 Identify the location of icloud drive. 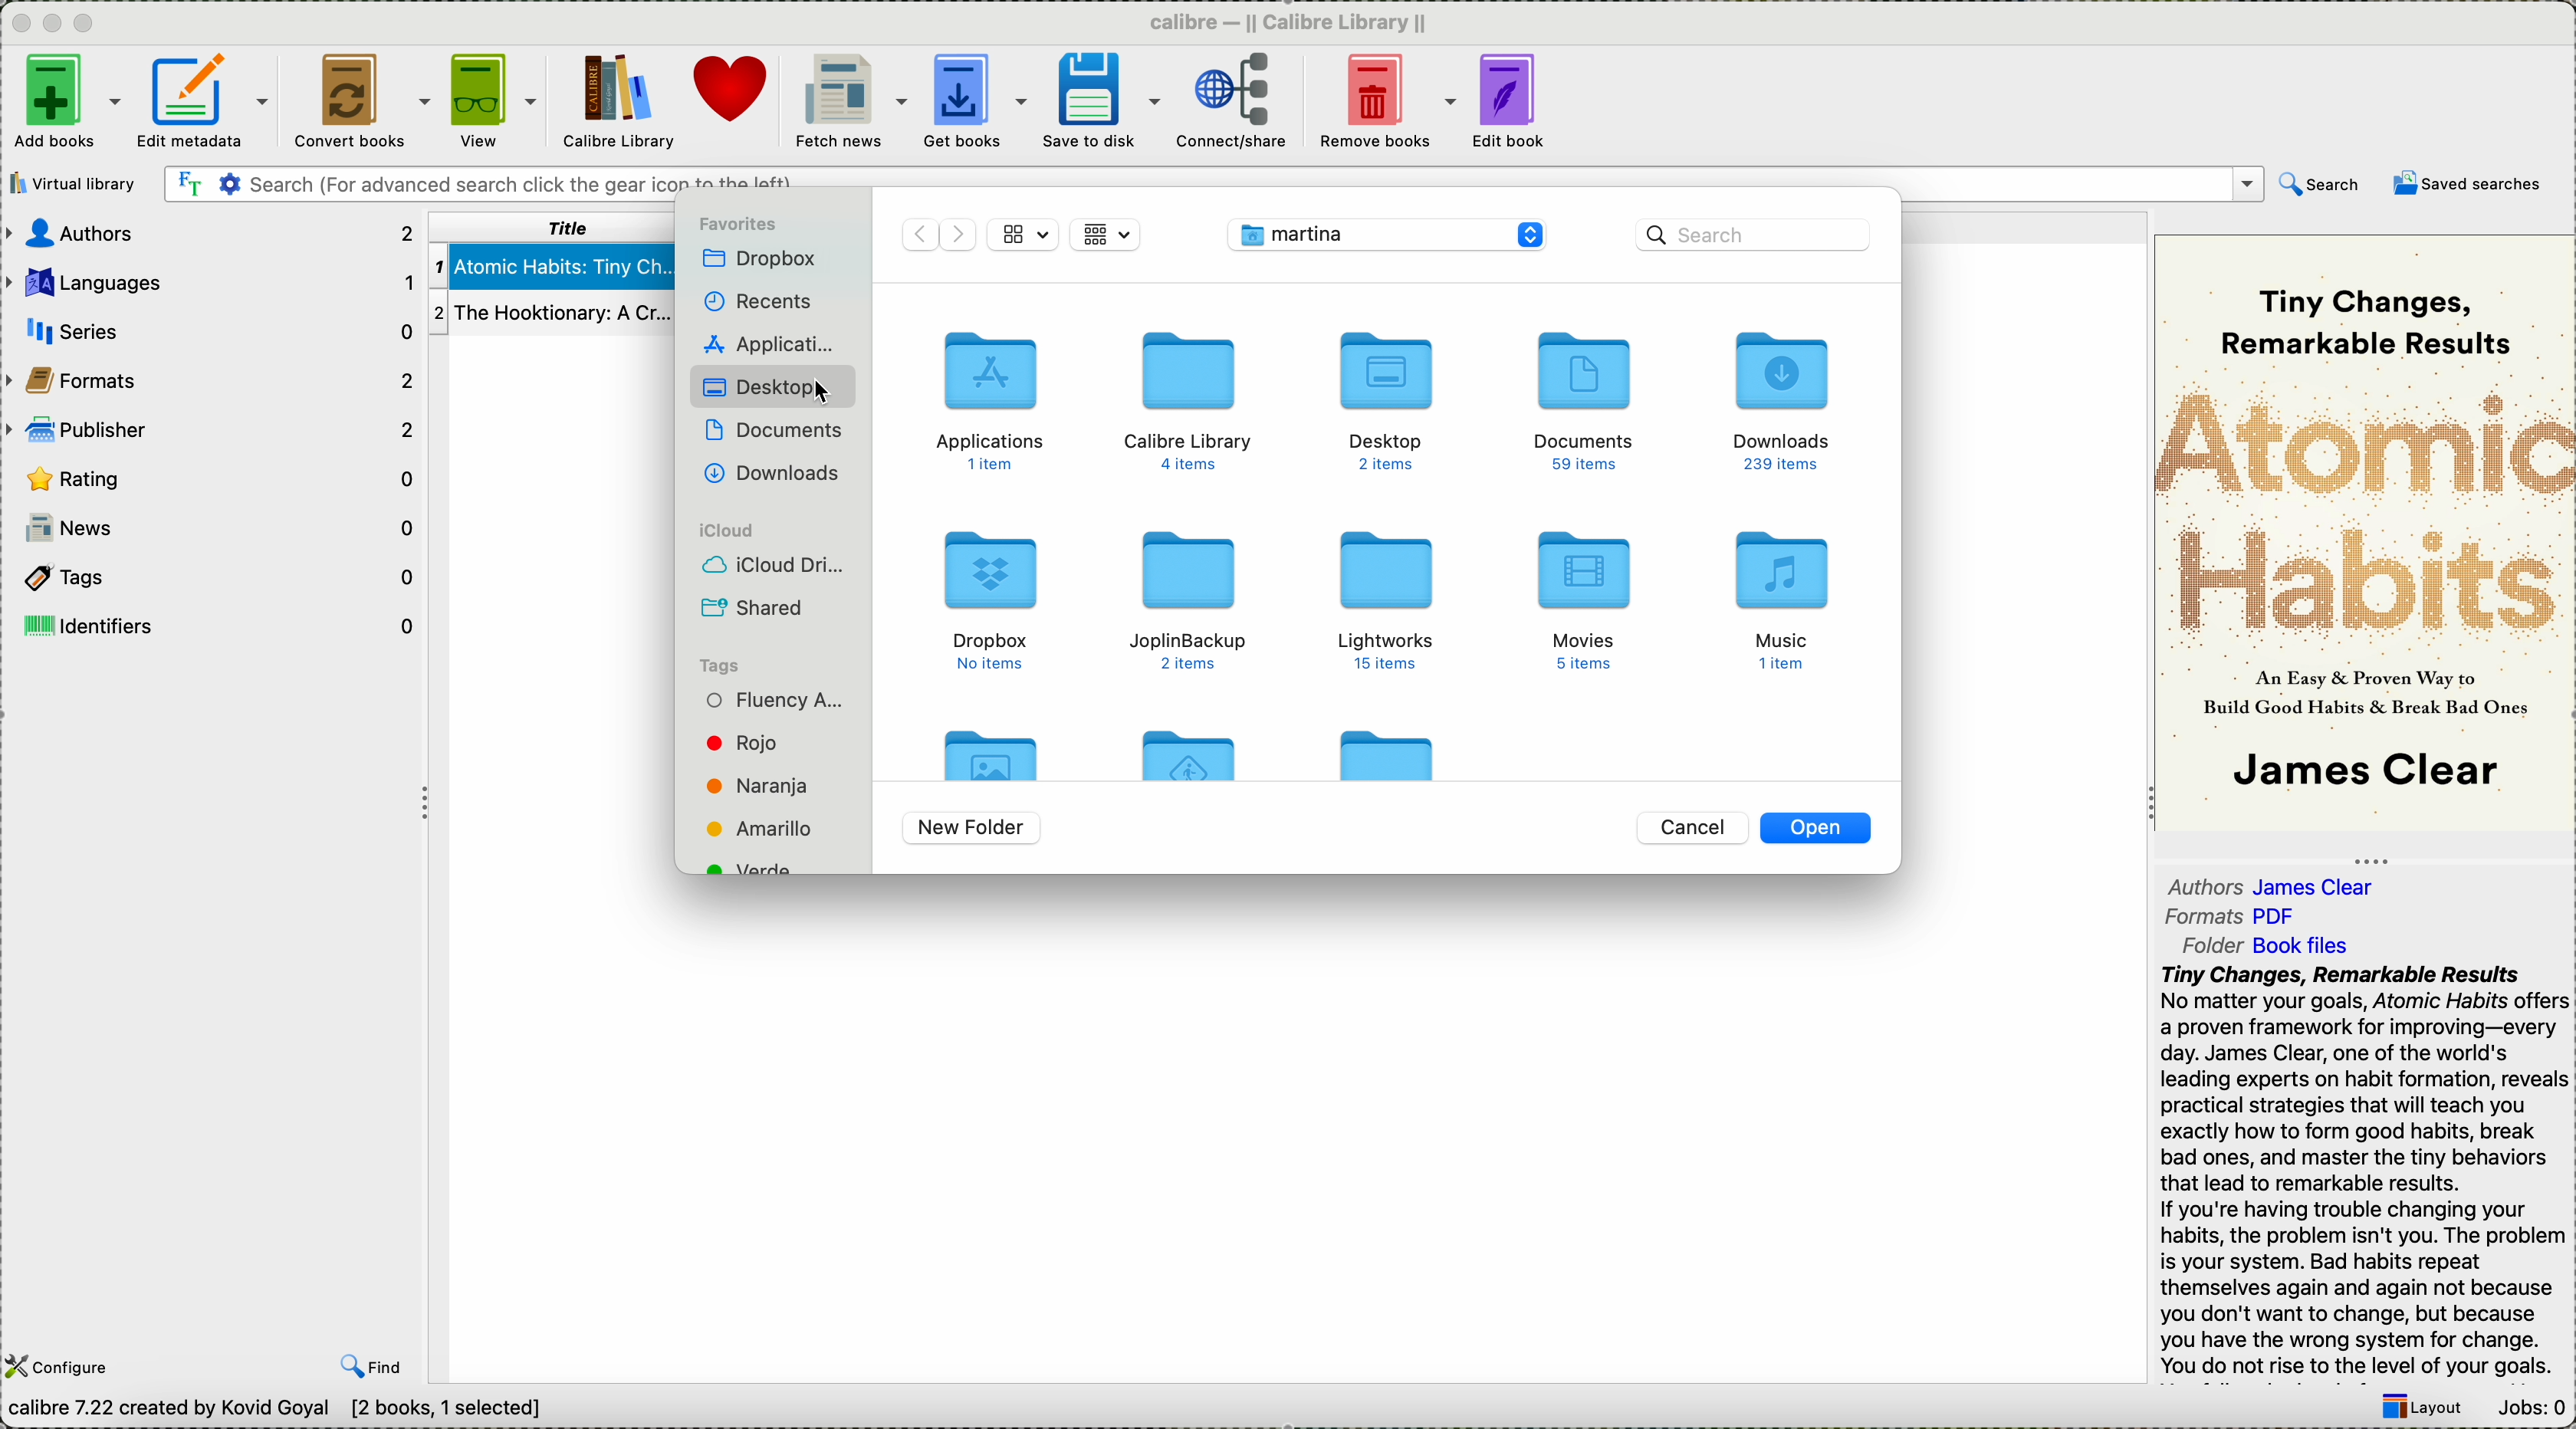
(769, 568).